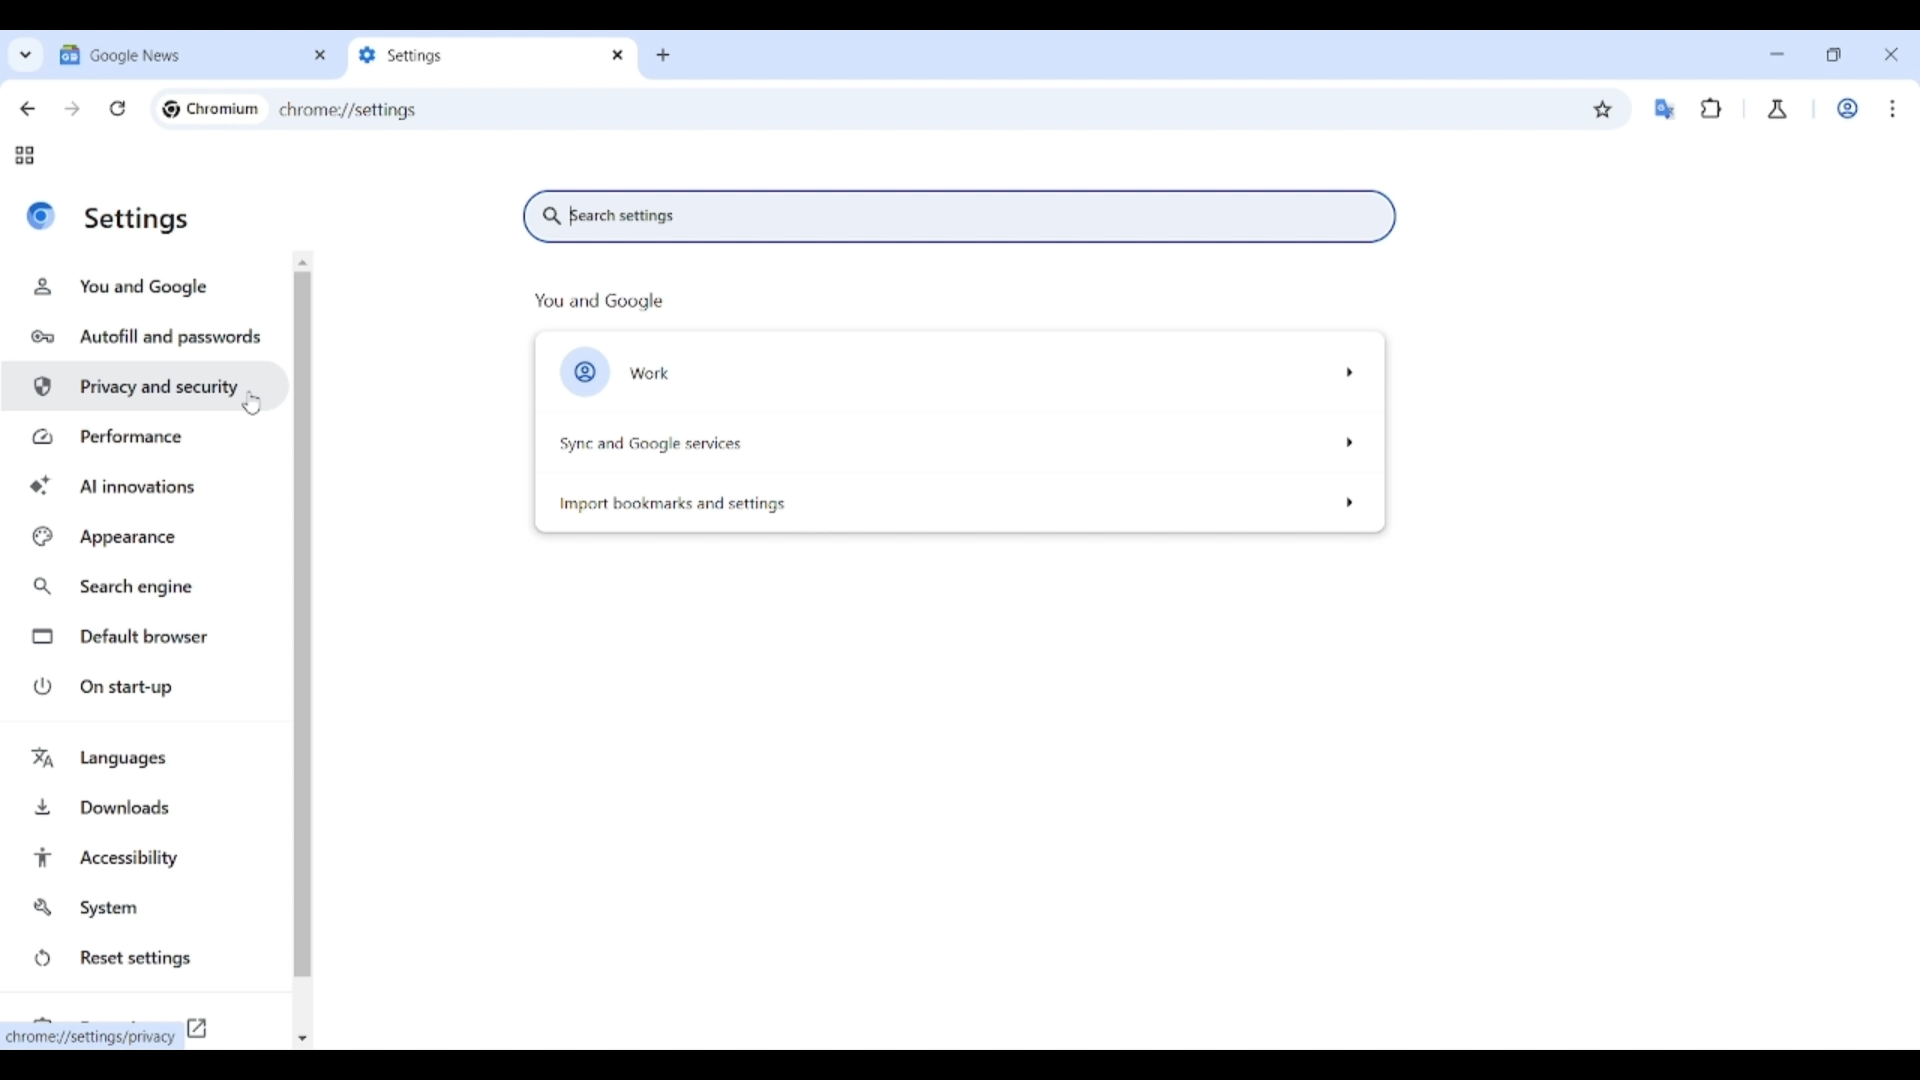  Describe the element at coordinates (1833, 55) in the screenshot. I see `Show interface in a smaller tab` at that location.